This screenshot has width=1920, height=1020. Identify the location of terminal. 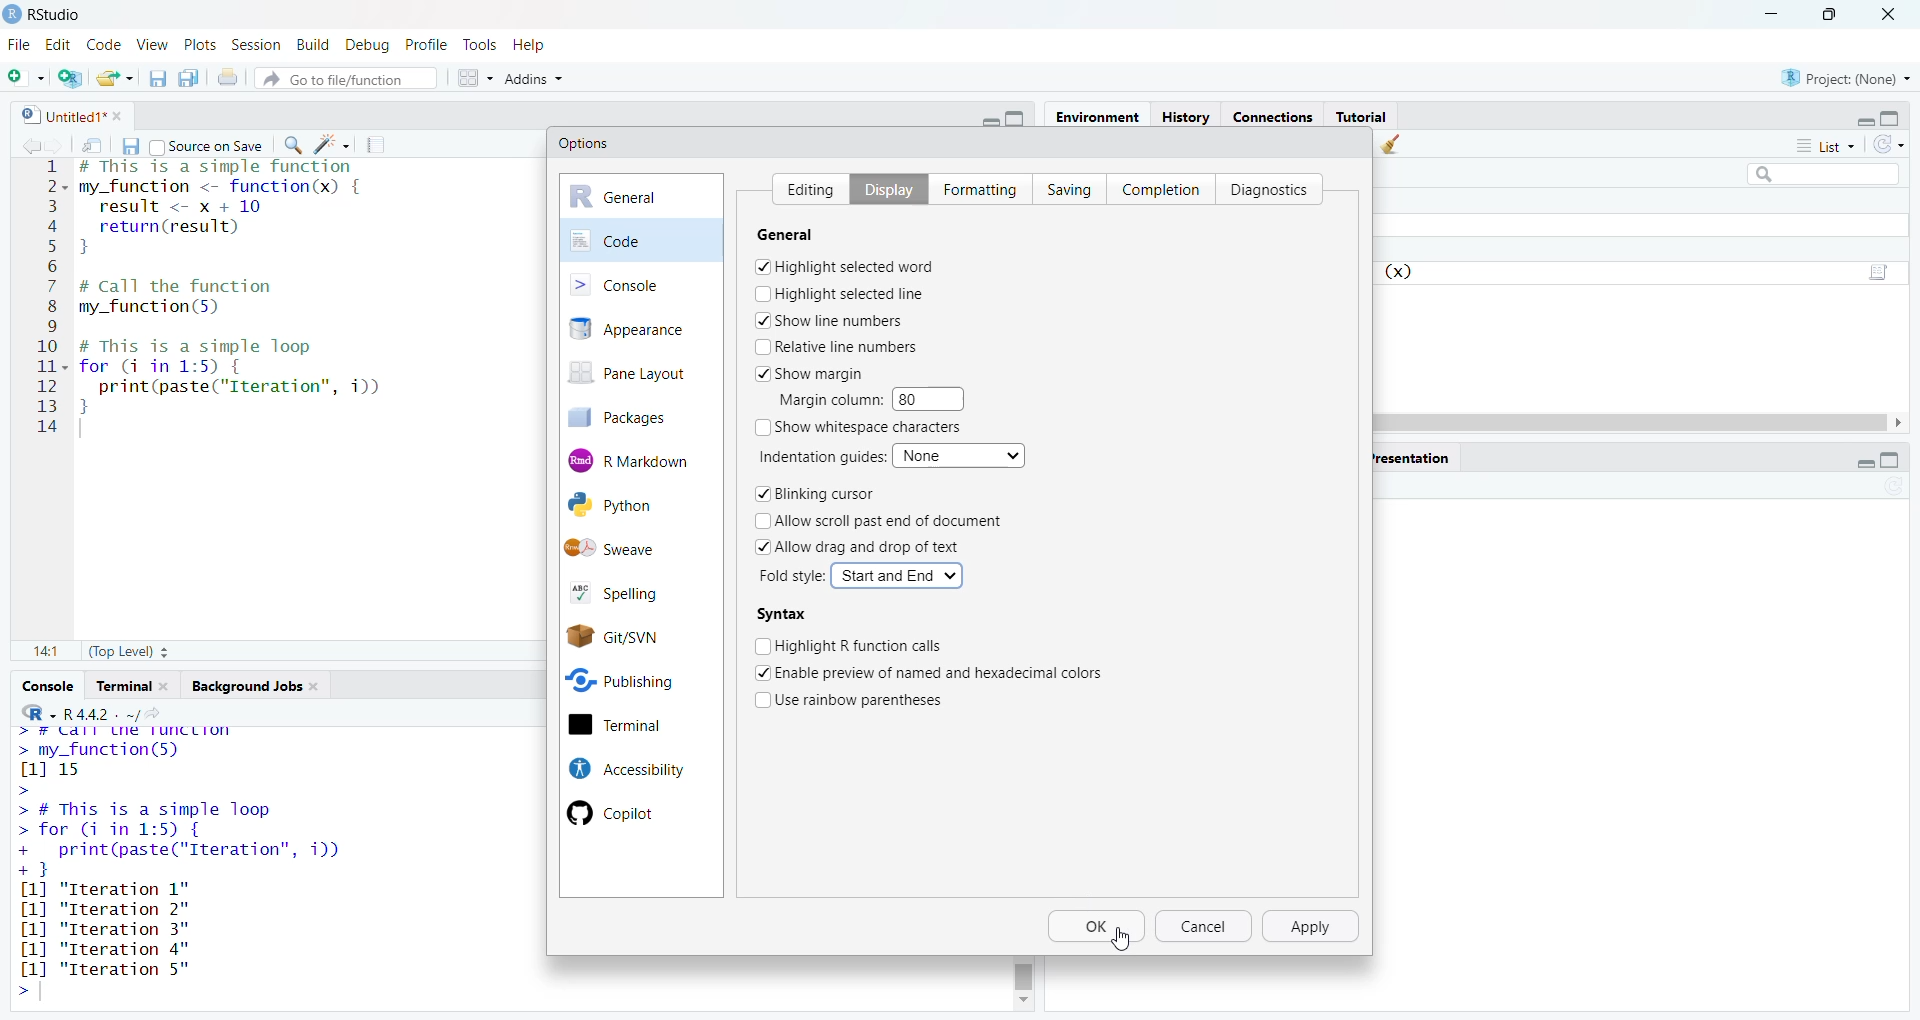
(638, 726).